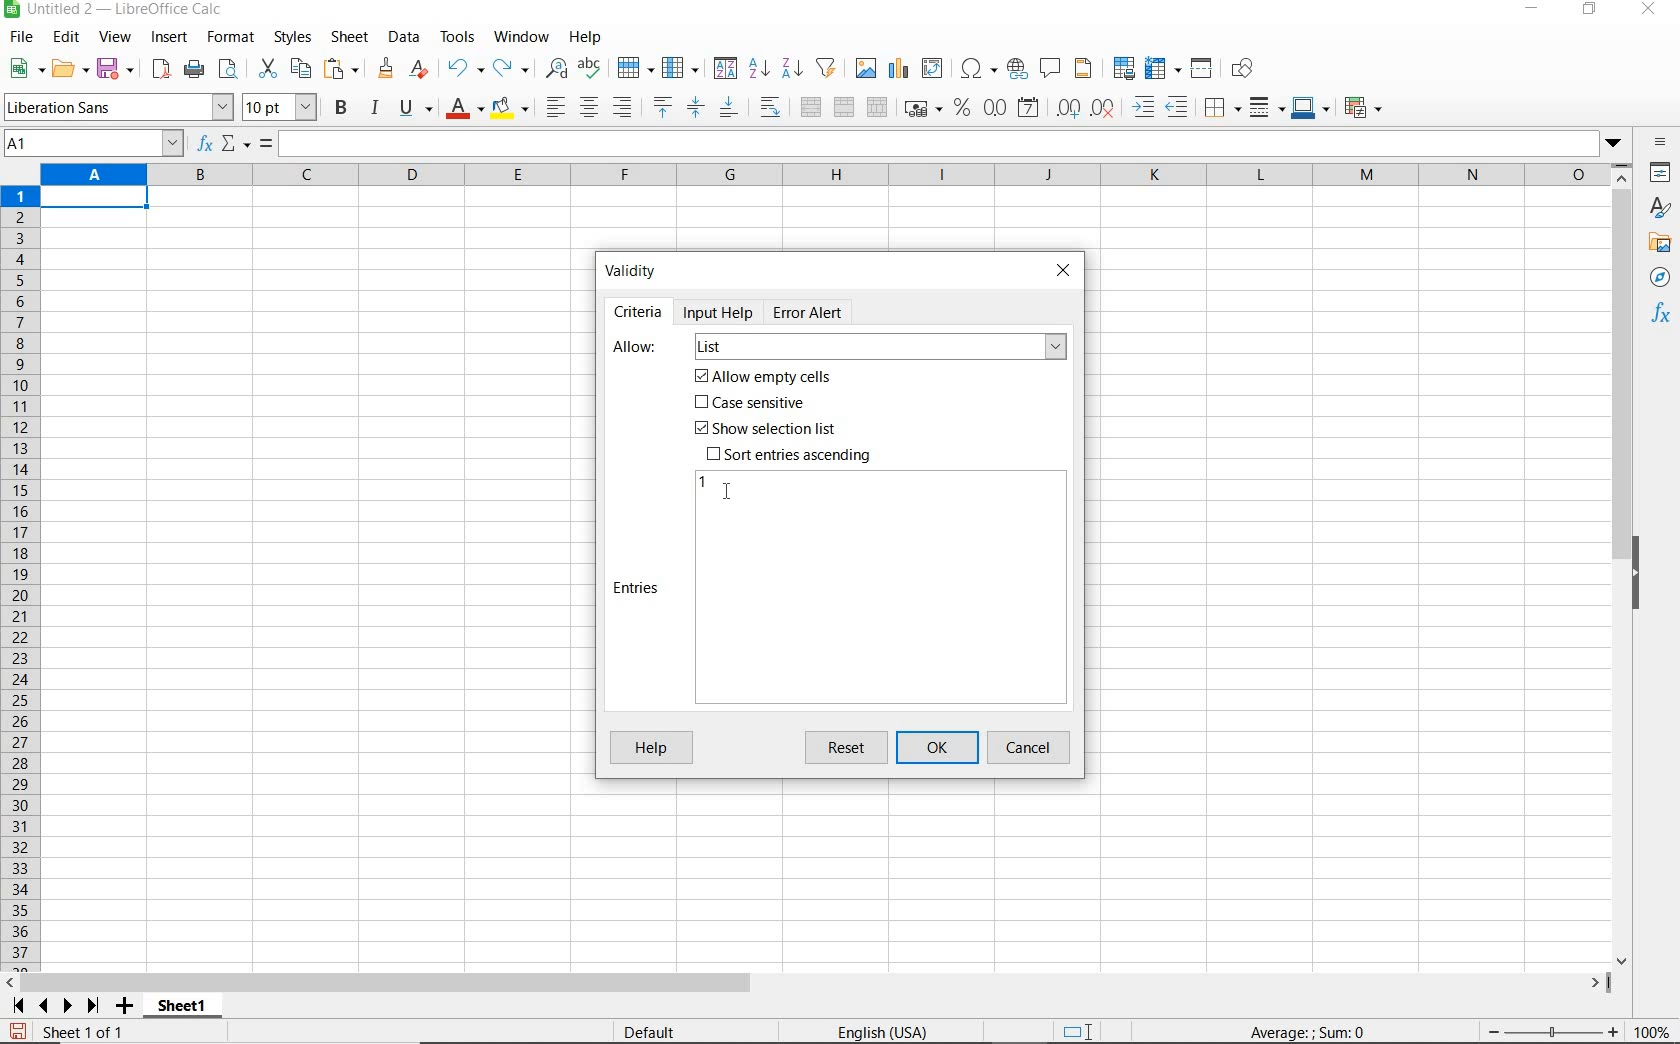  Describe the element at coordinates (466, 108) in the screenshot. I see `font color` at that location.